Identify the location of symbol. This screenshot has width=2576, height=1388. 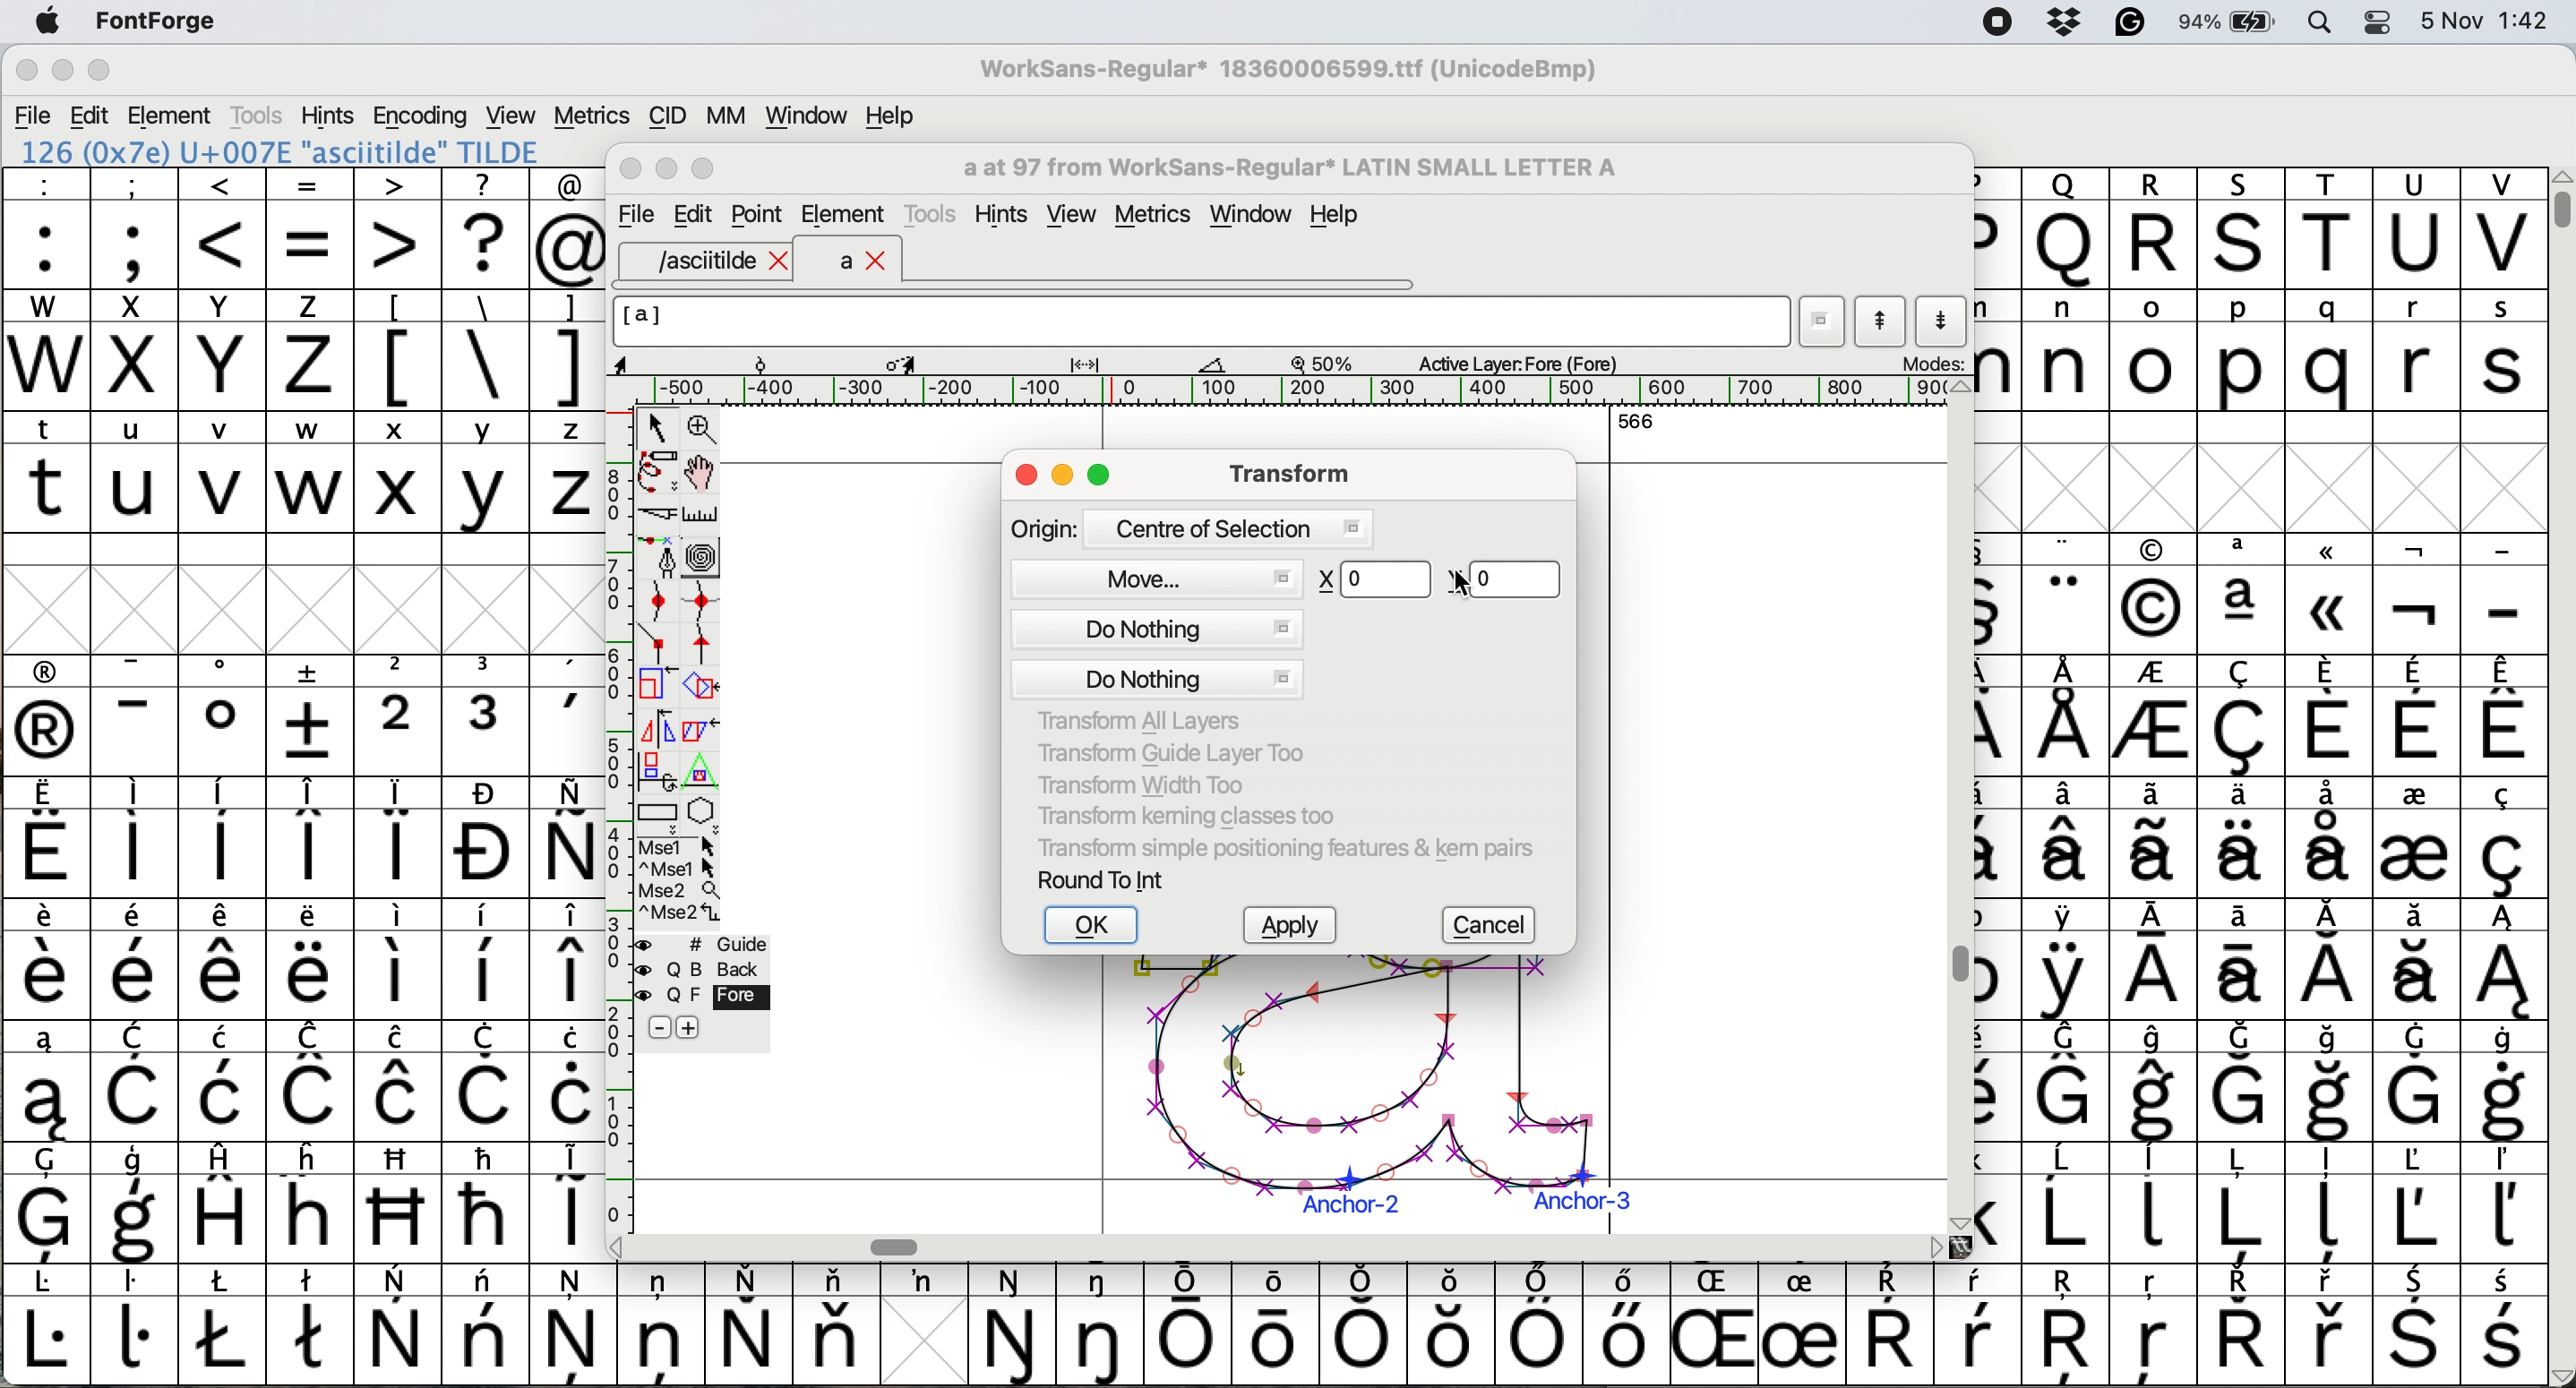
(1189, 1325).